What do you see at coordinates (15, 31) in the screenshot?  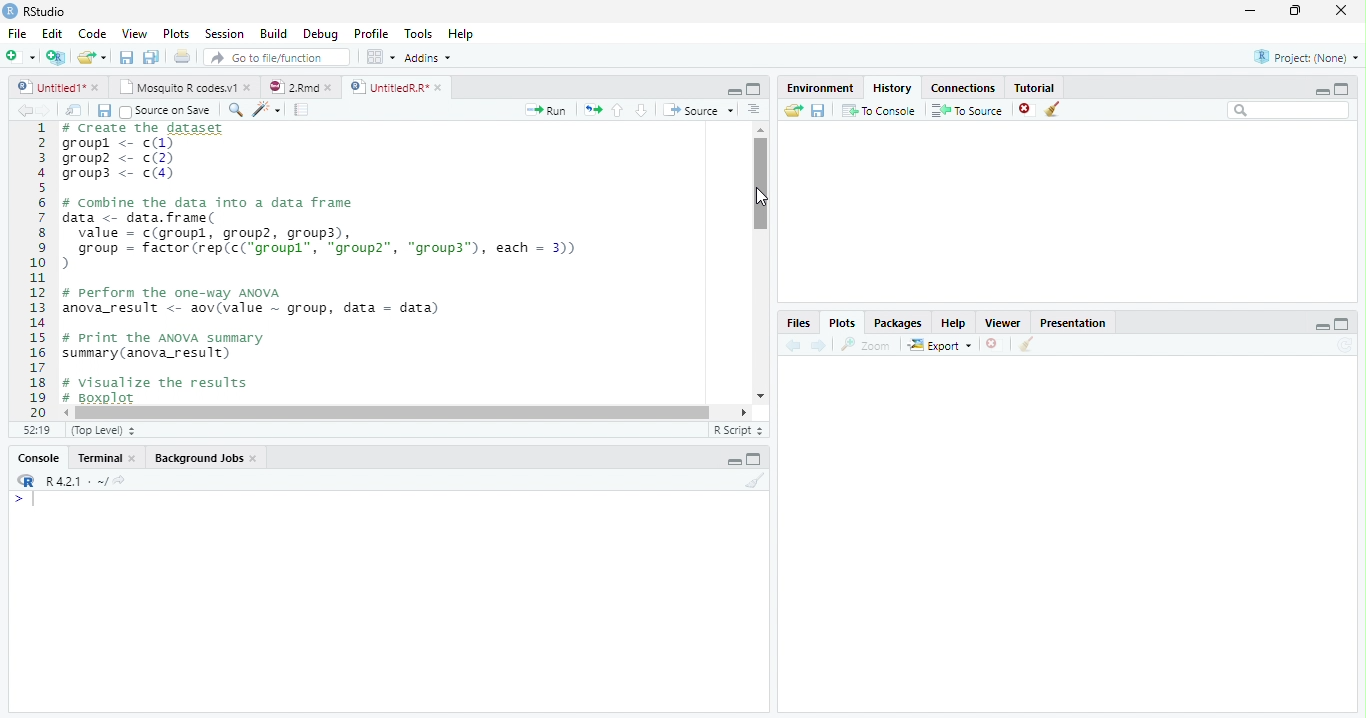 I see `File` at bounding box center [15, 31].